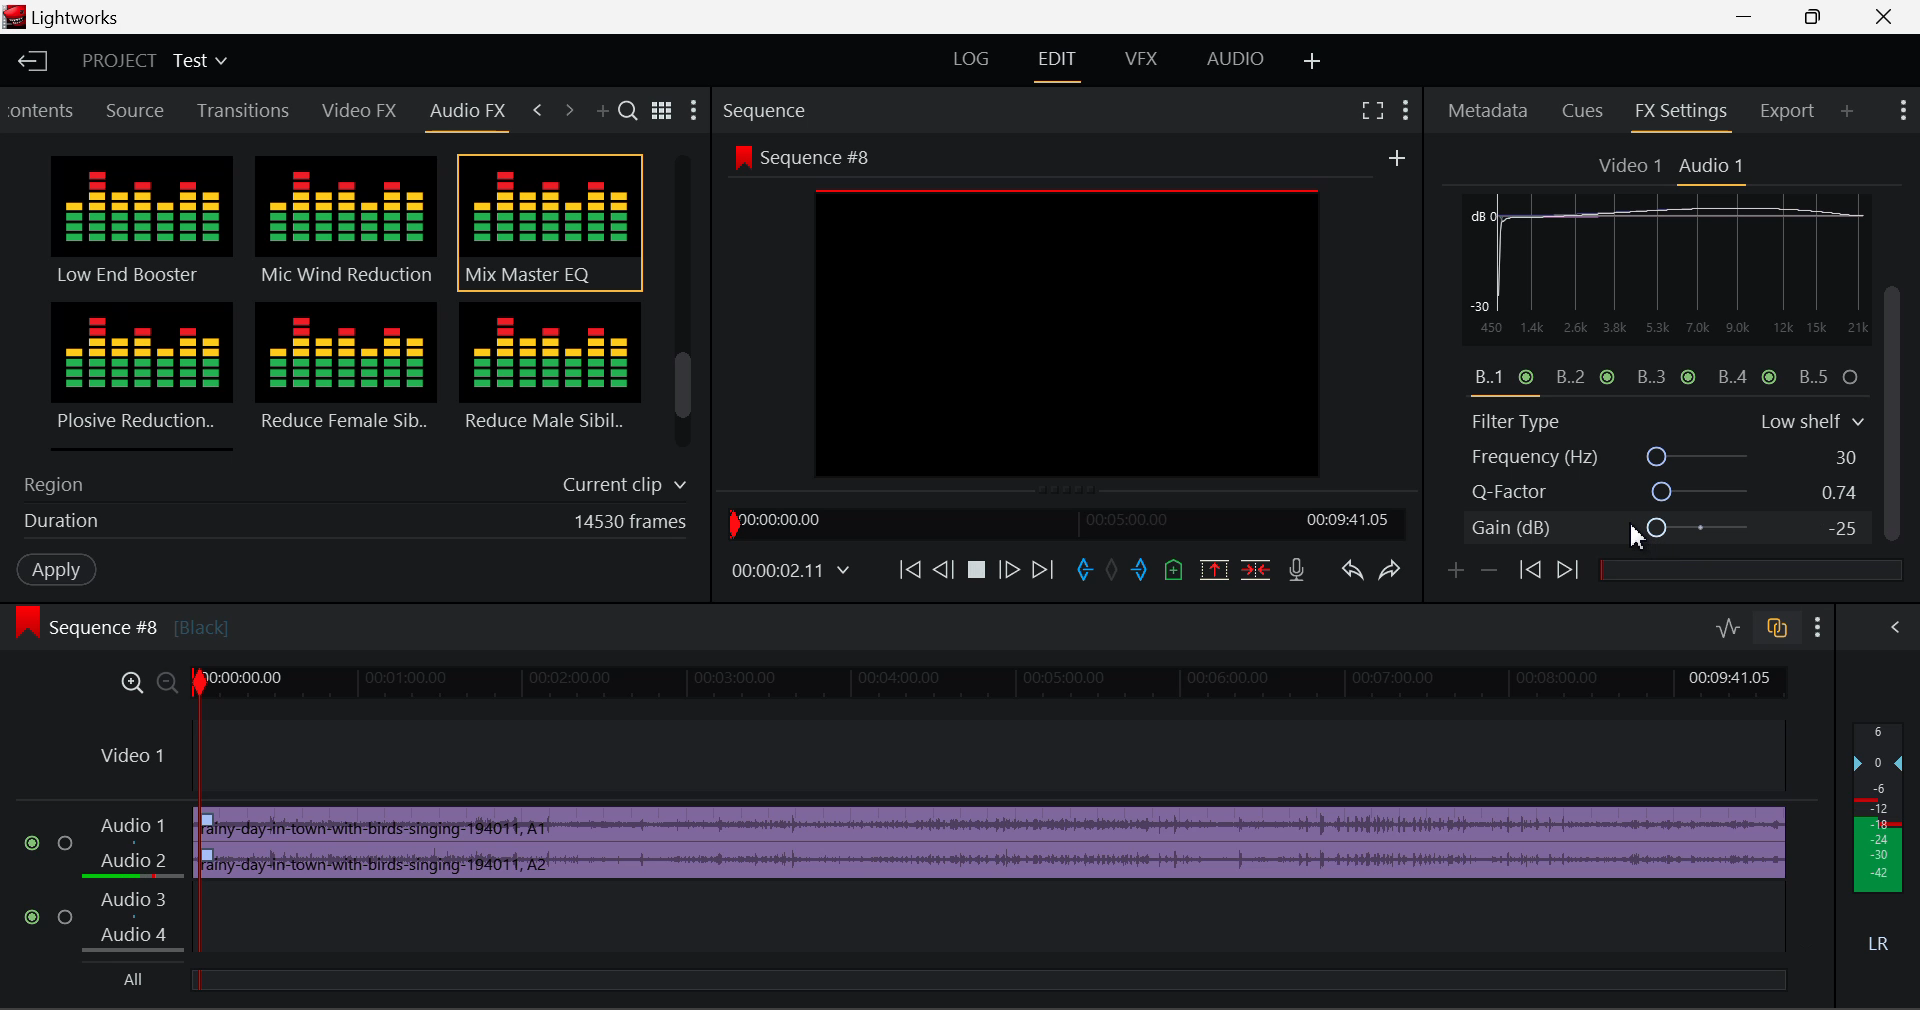  What do you see at coordinates (1088, 571) in the screenshot?
I see `Mark In` at bounding box center [1088, 571].